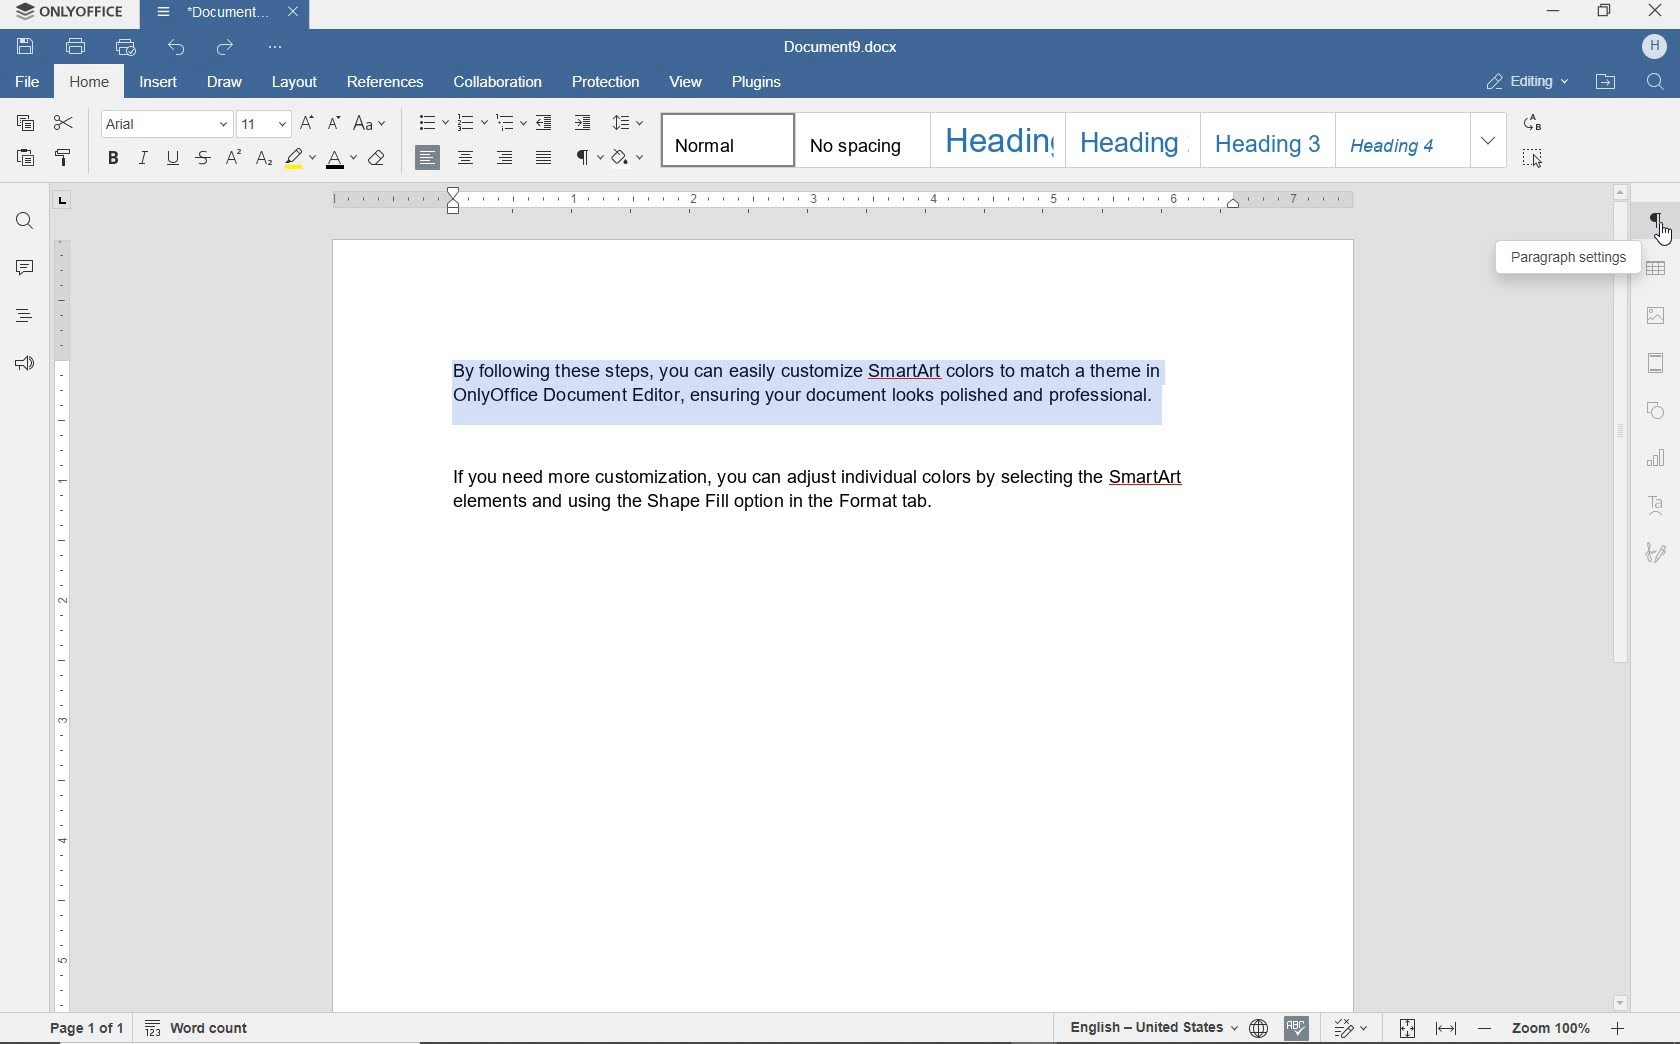  Describe the element at coordinates (1127, 139) in the screenshot. I see `heading 2` at that location.